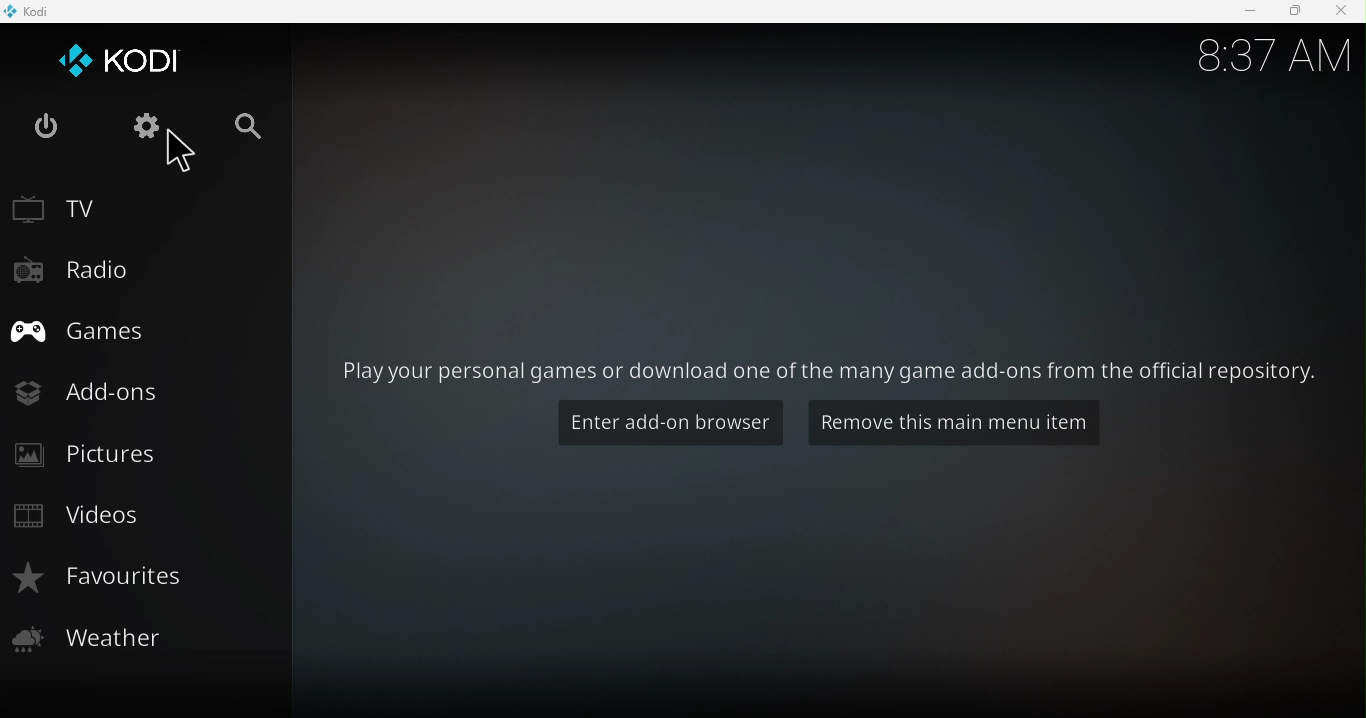  Describe the element at coordinates (190, 152) in the screenshot. I see `Cursor` at that location.